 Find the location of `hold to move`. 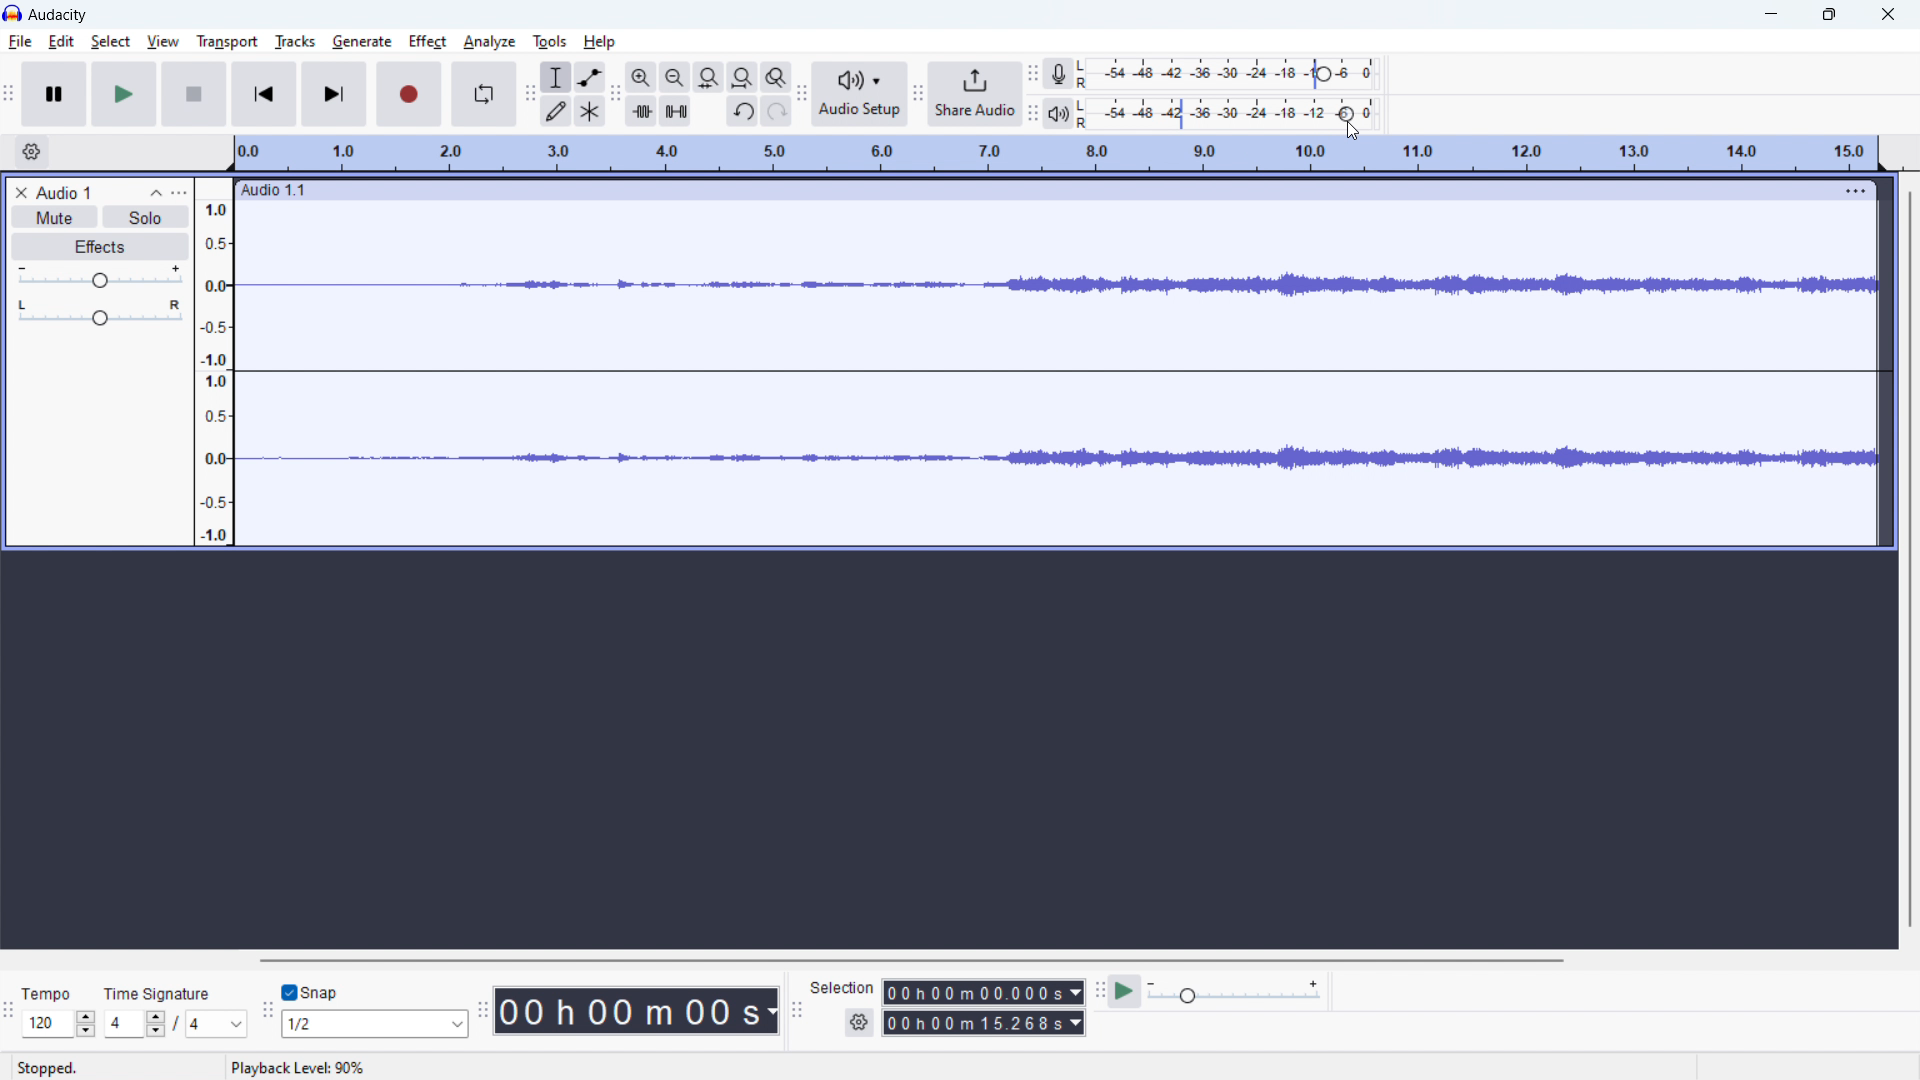

hold to move is located at coordinates (1036, 189).